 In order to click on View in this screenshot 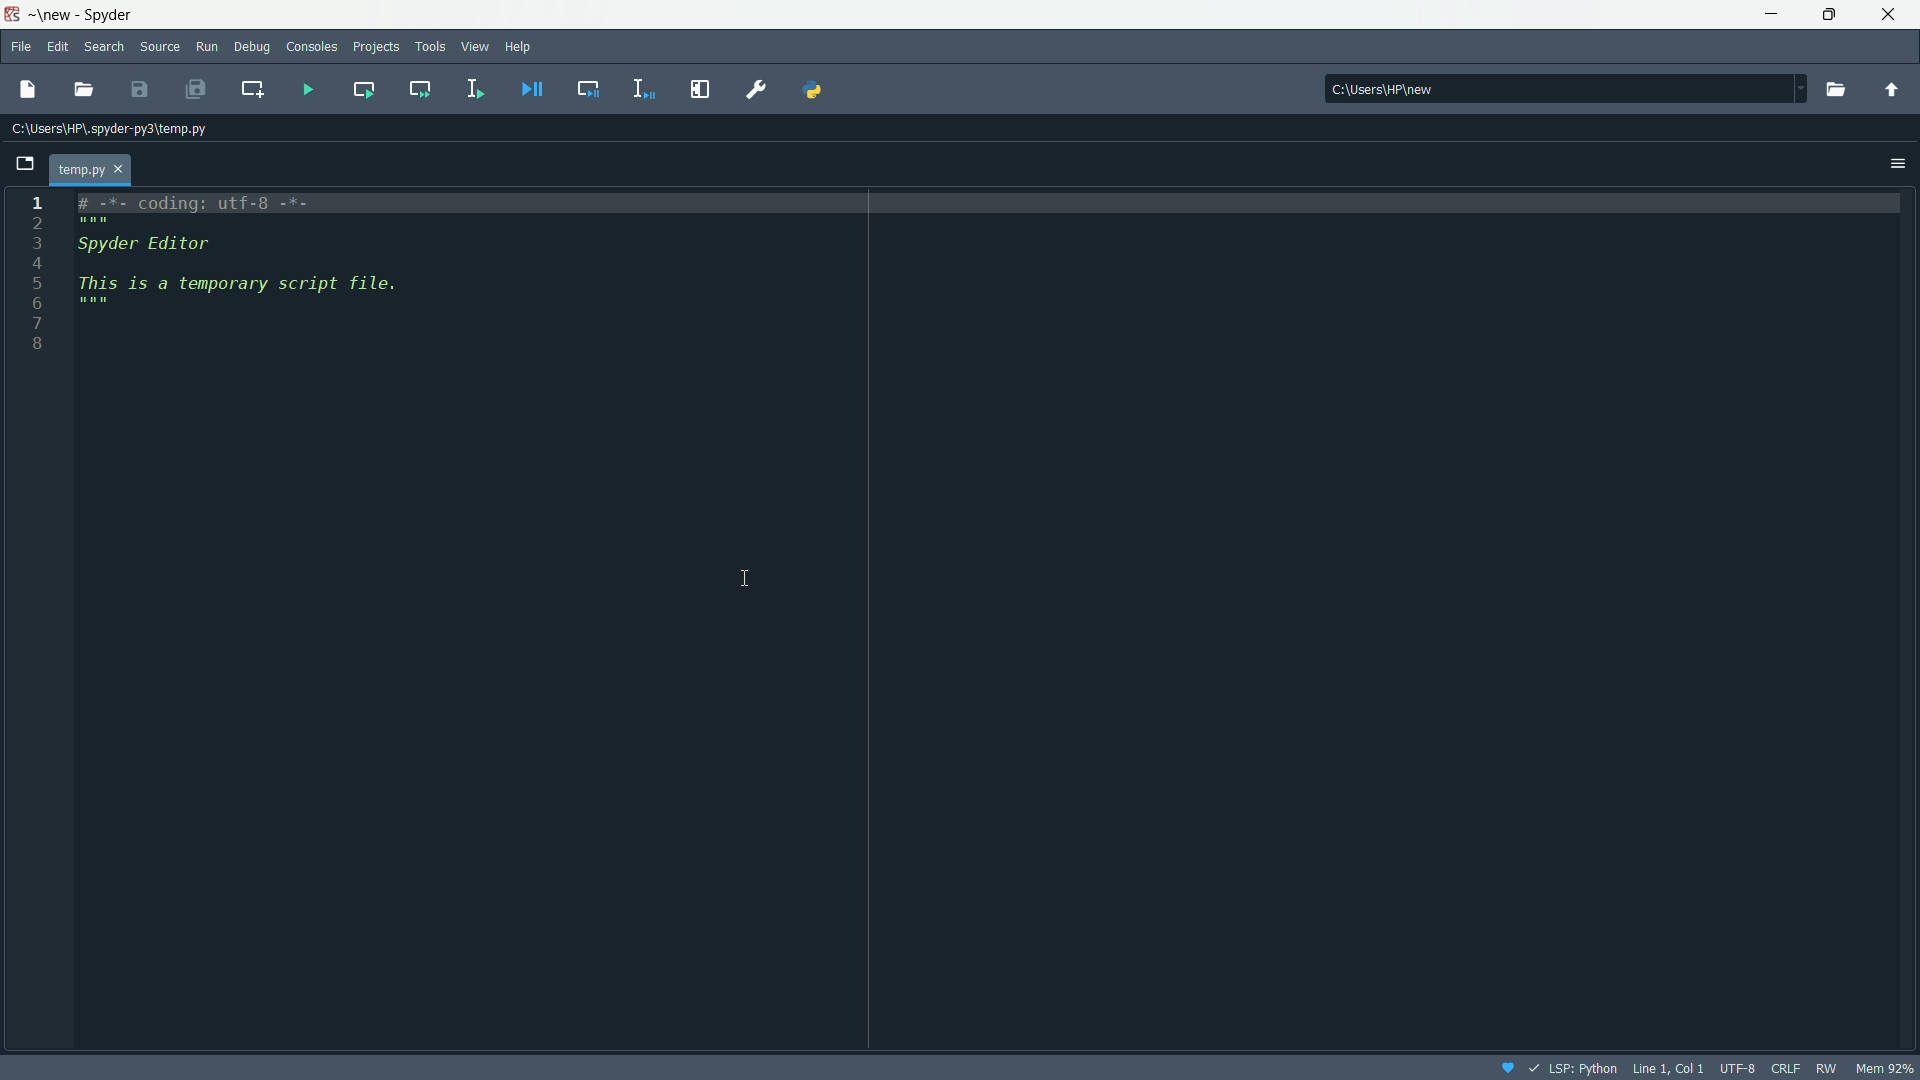, I will do `click(470, 48)`.